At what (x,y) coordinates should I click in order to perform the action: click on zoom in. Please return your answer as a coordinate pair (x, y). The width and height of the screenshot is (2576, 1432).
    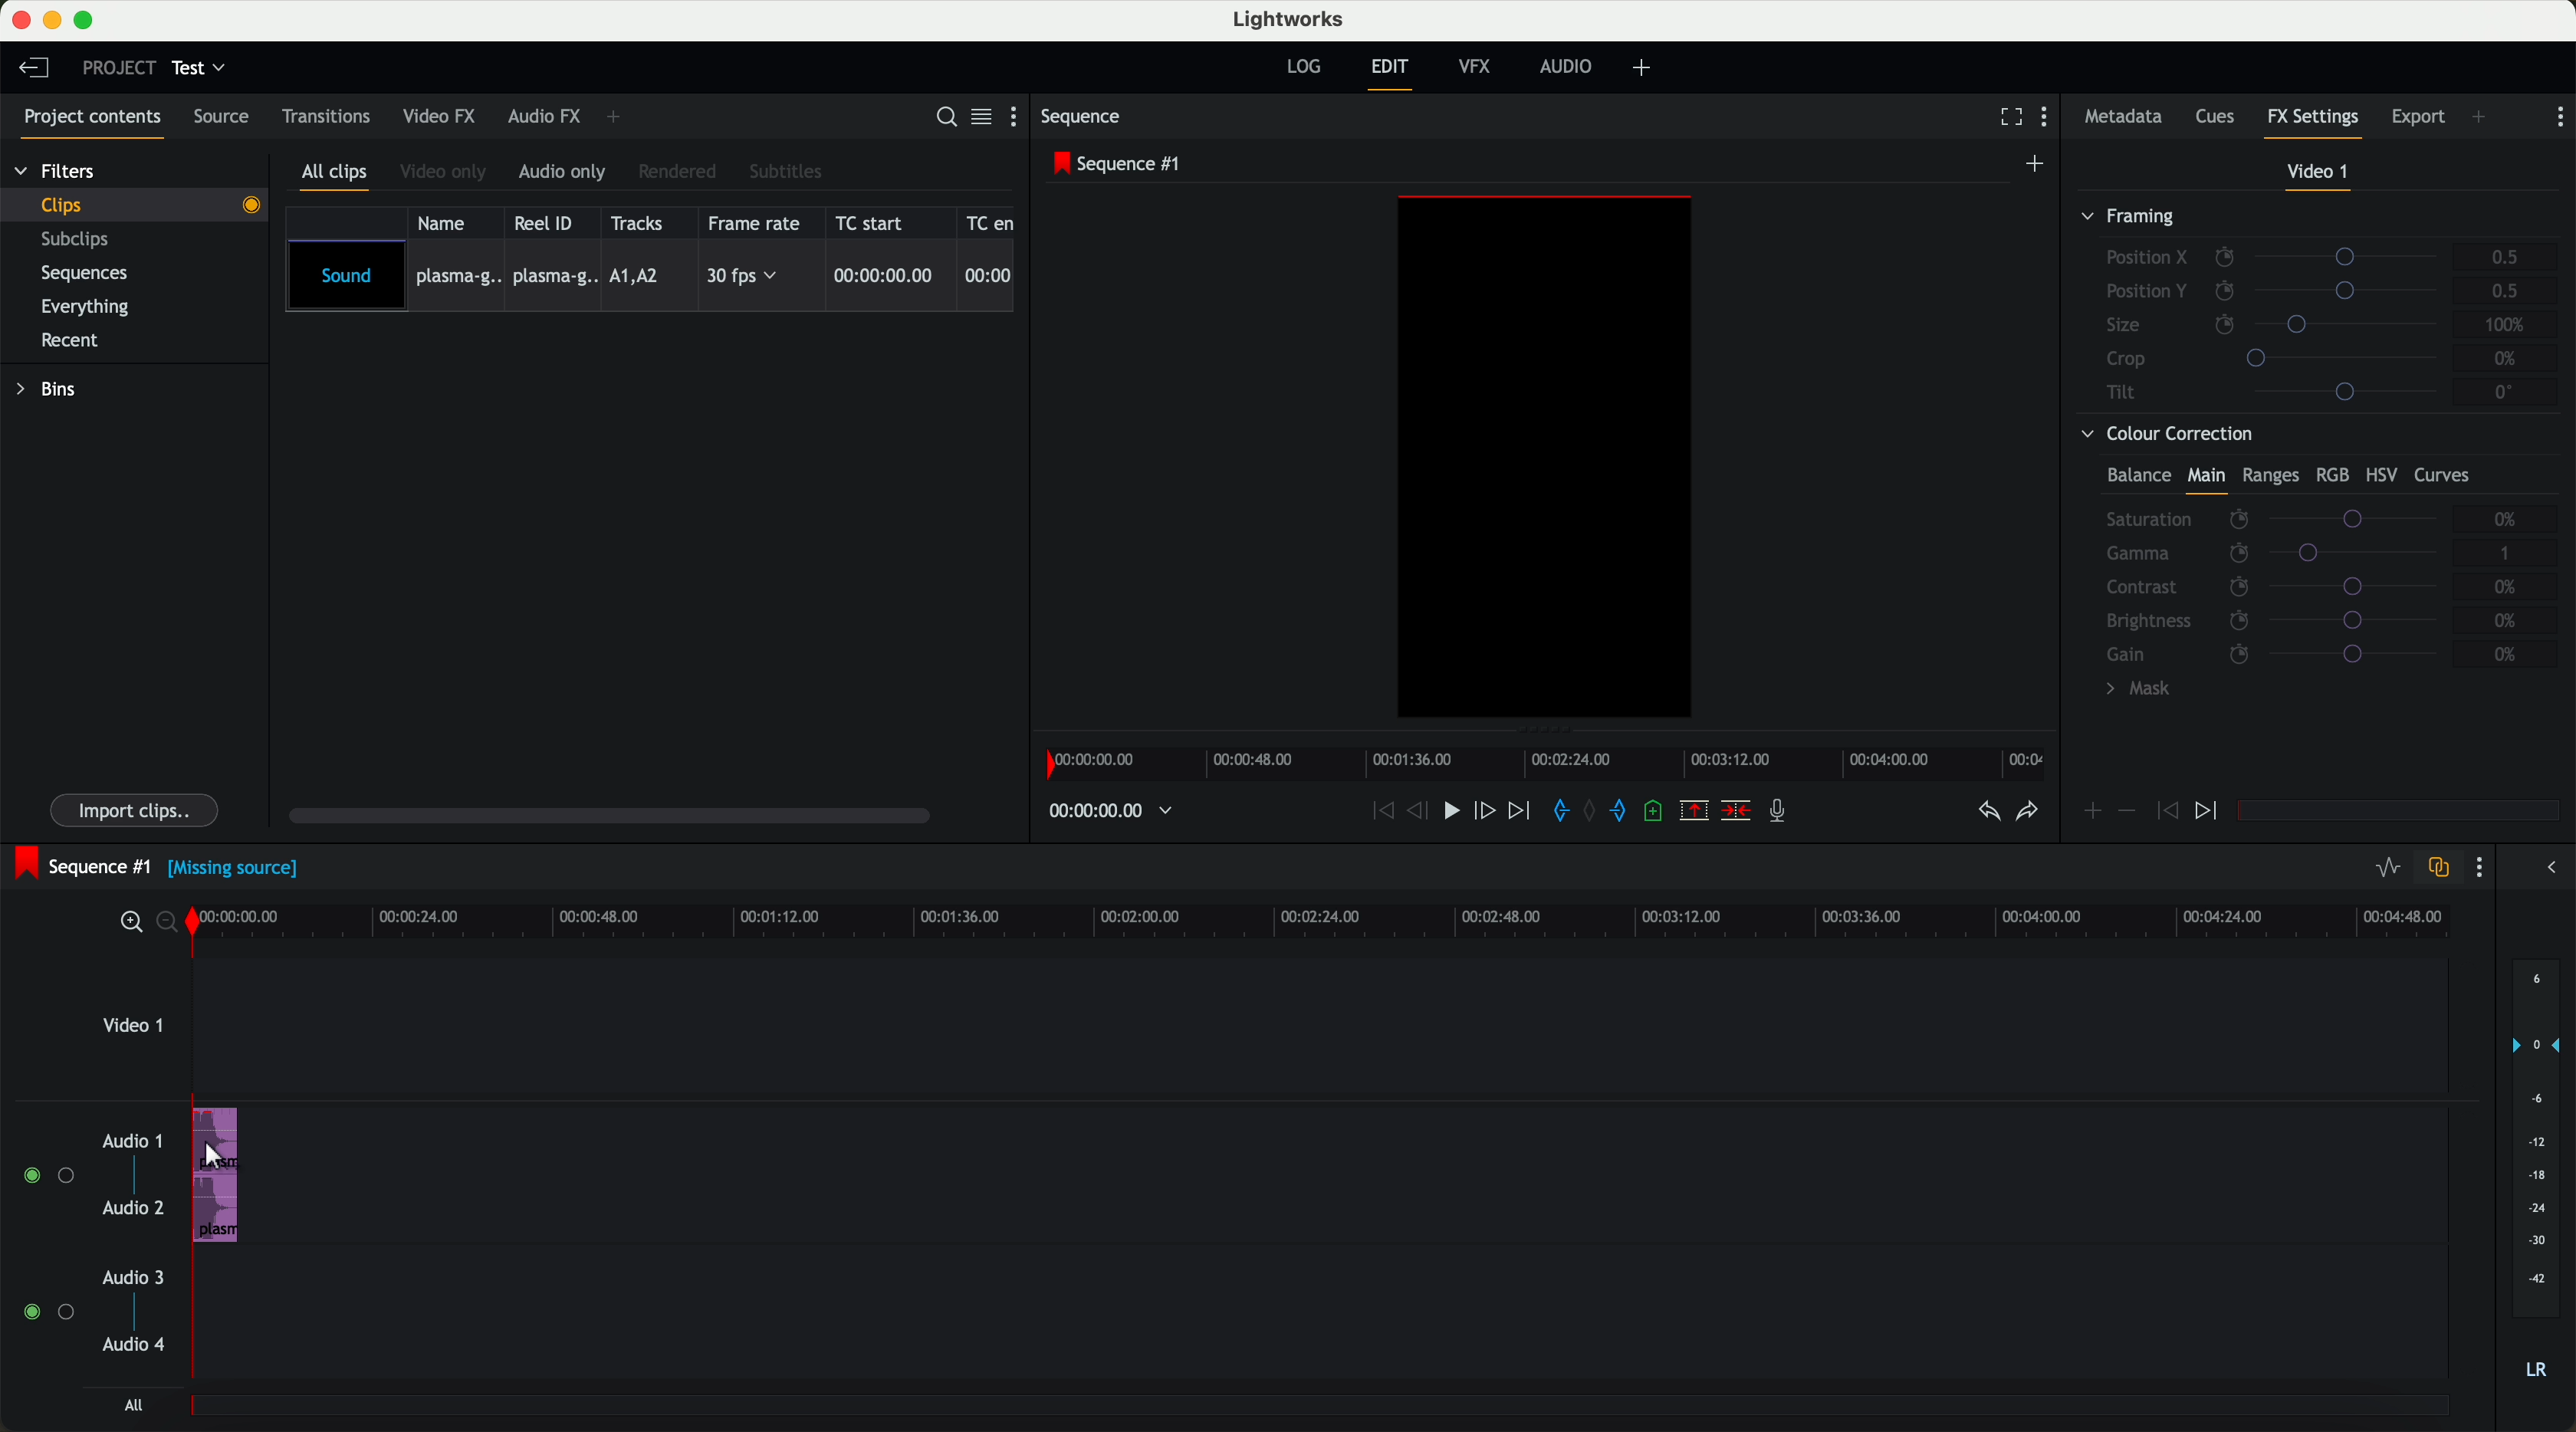
    Looking at the image, I should click on (130, 923).